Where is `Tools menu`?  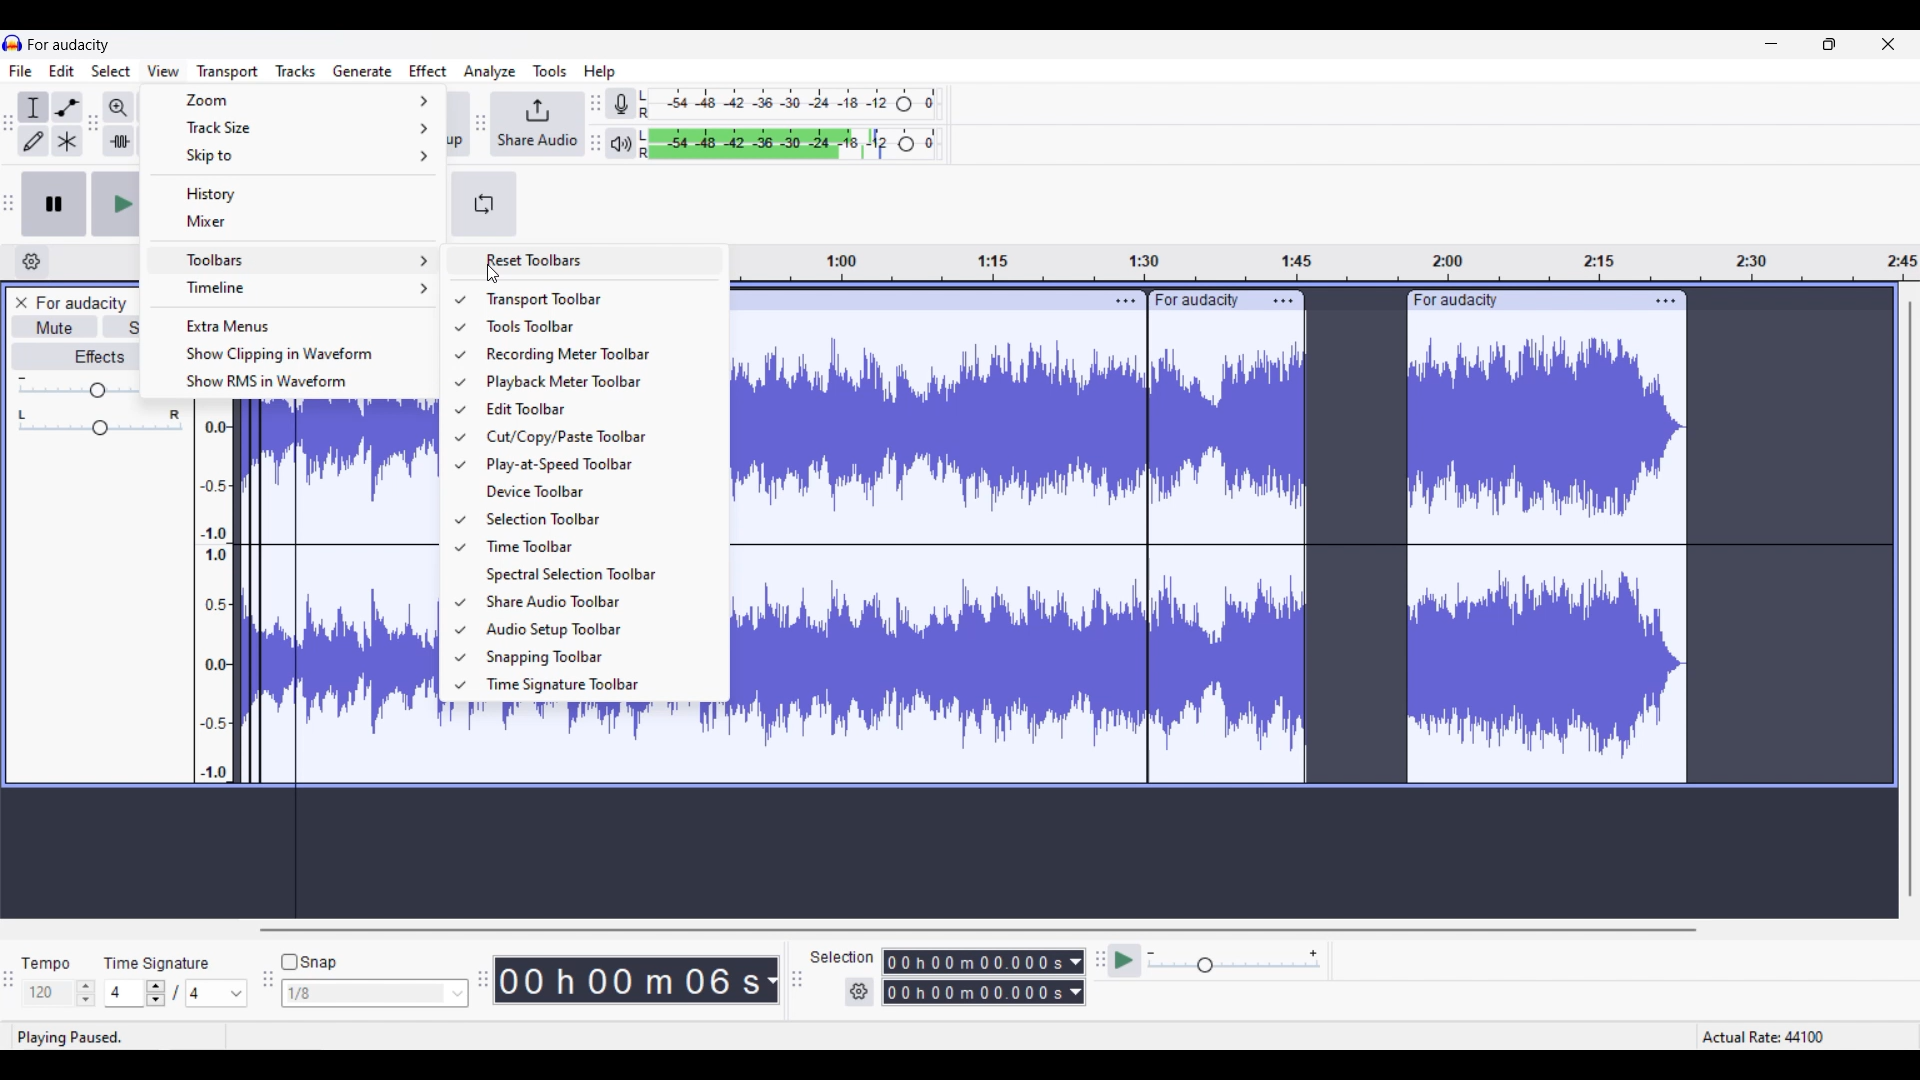 Tools menu is located at coordinates (551, 71).